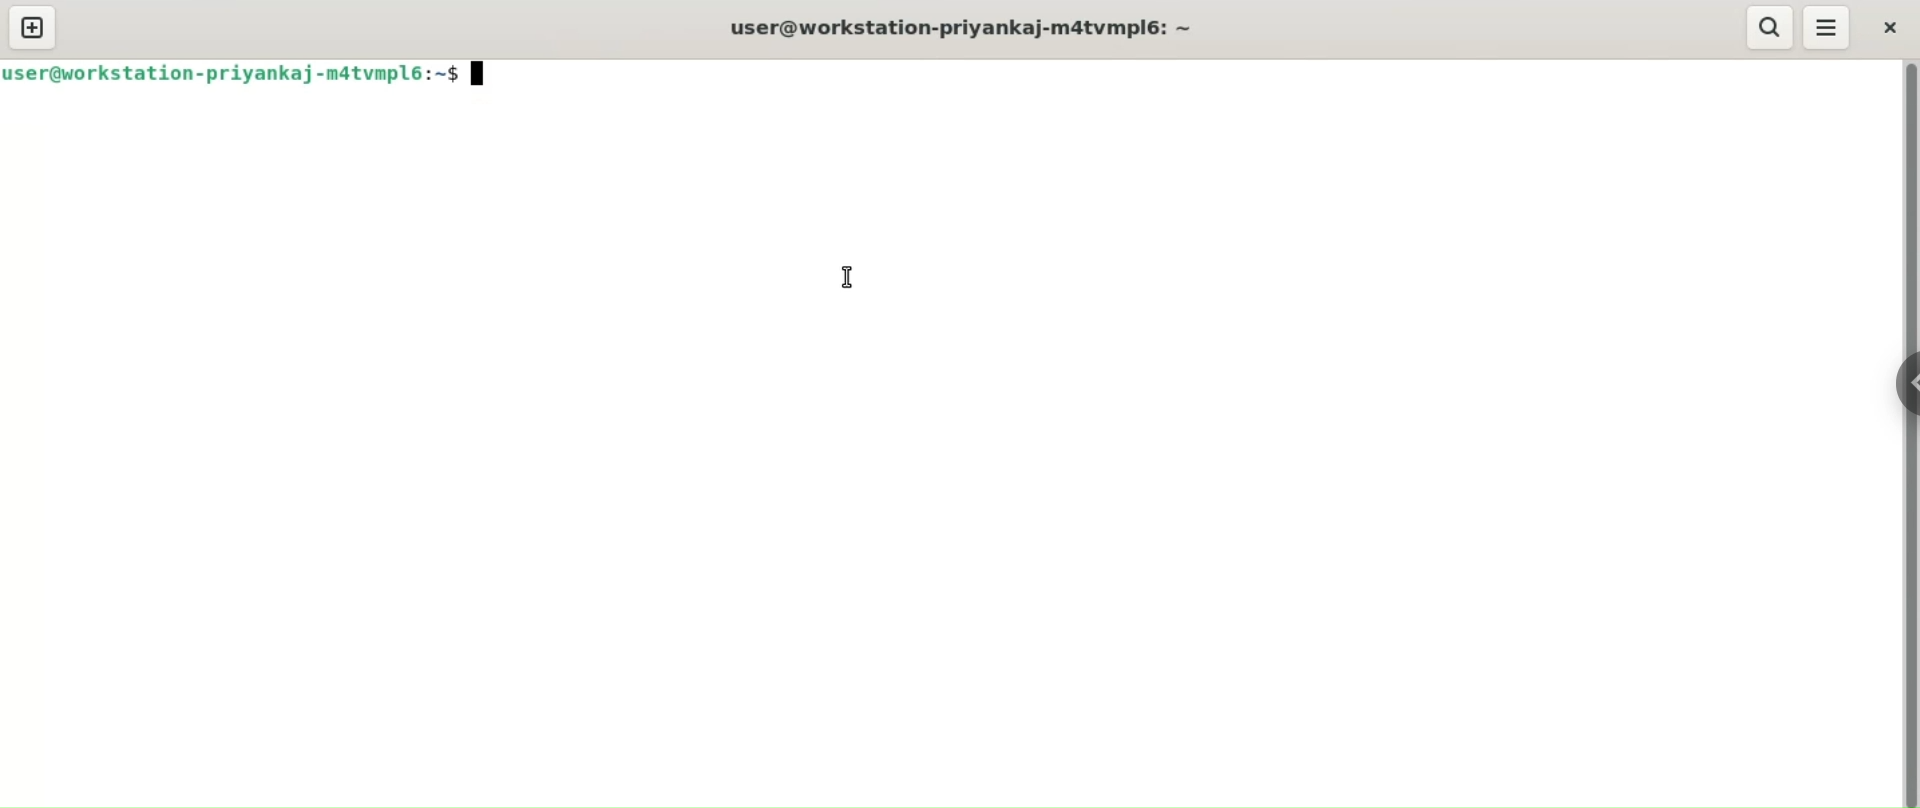  I want to click on user@workstation-priyankaj-m4tvmplé: ~, so click(965, 28).